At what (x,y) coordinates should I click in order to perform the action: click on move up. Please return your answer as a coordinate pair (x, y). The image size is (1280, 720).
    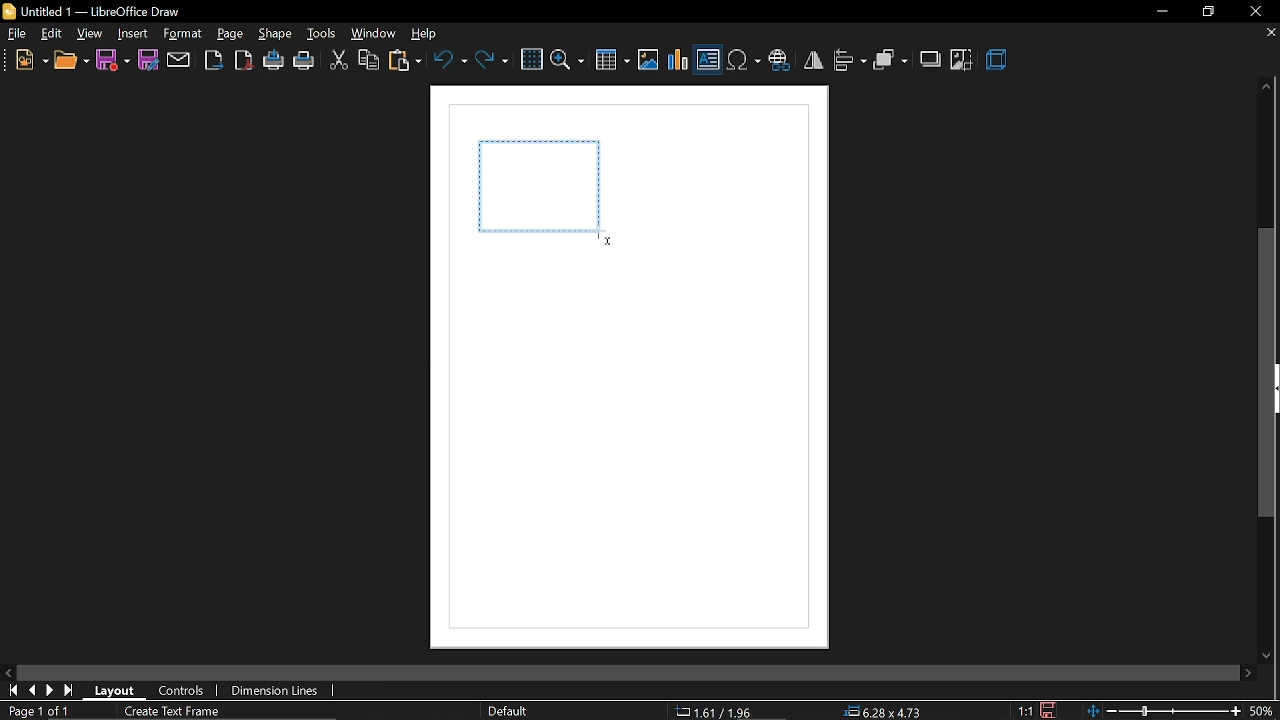
    Looking at the image, I should click on (1262, 87).